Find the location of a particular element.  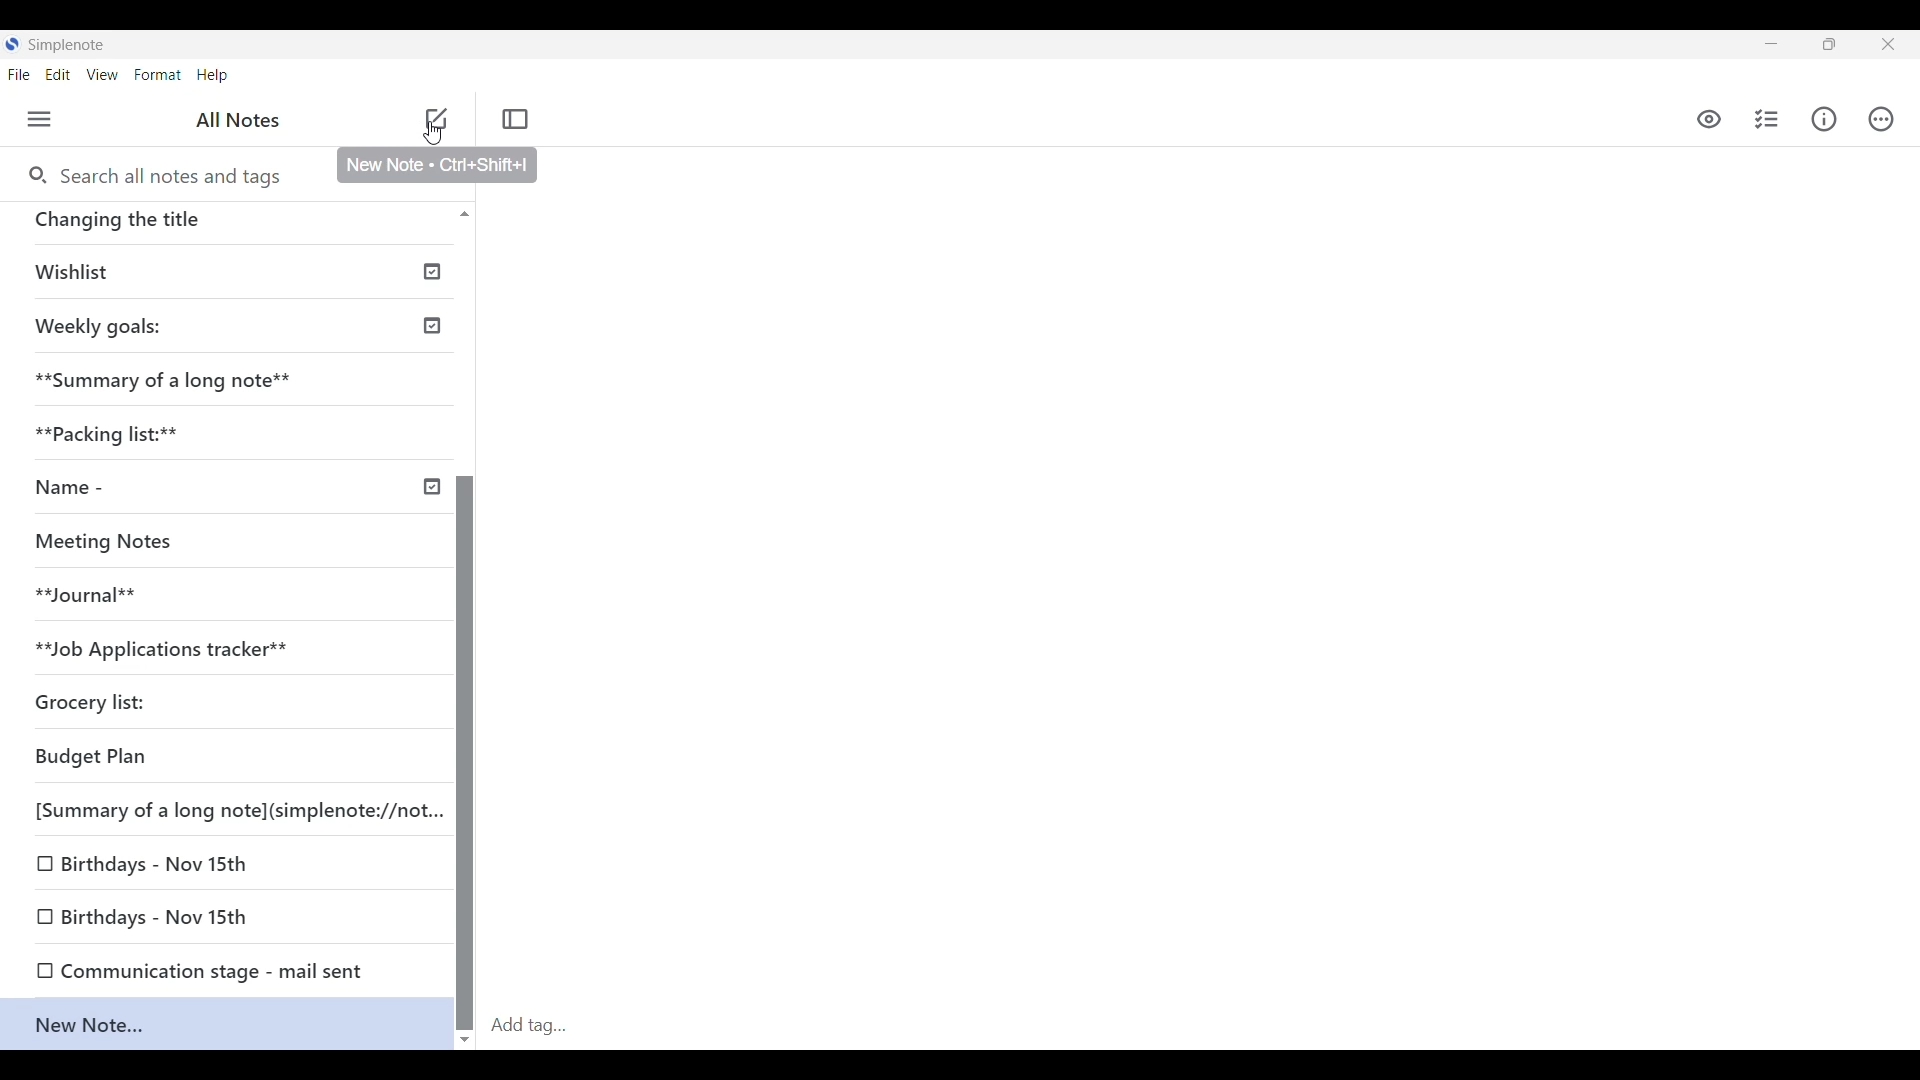

Checkbox is located at coordinates (41, 866).